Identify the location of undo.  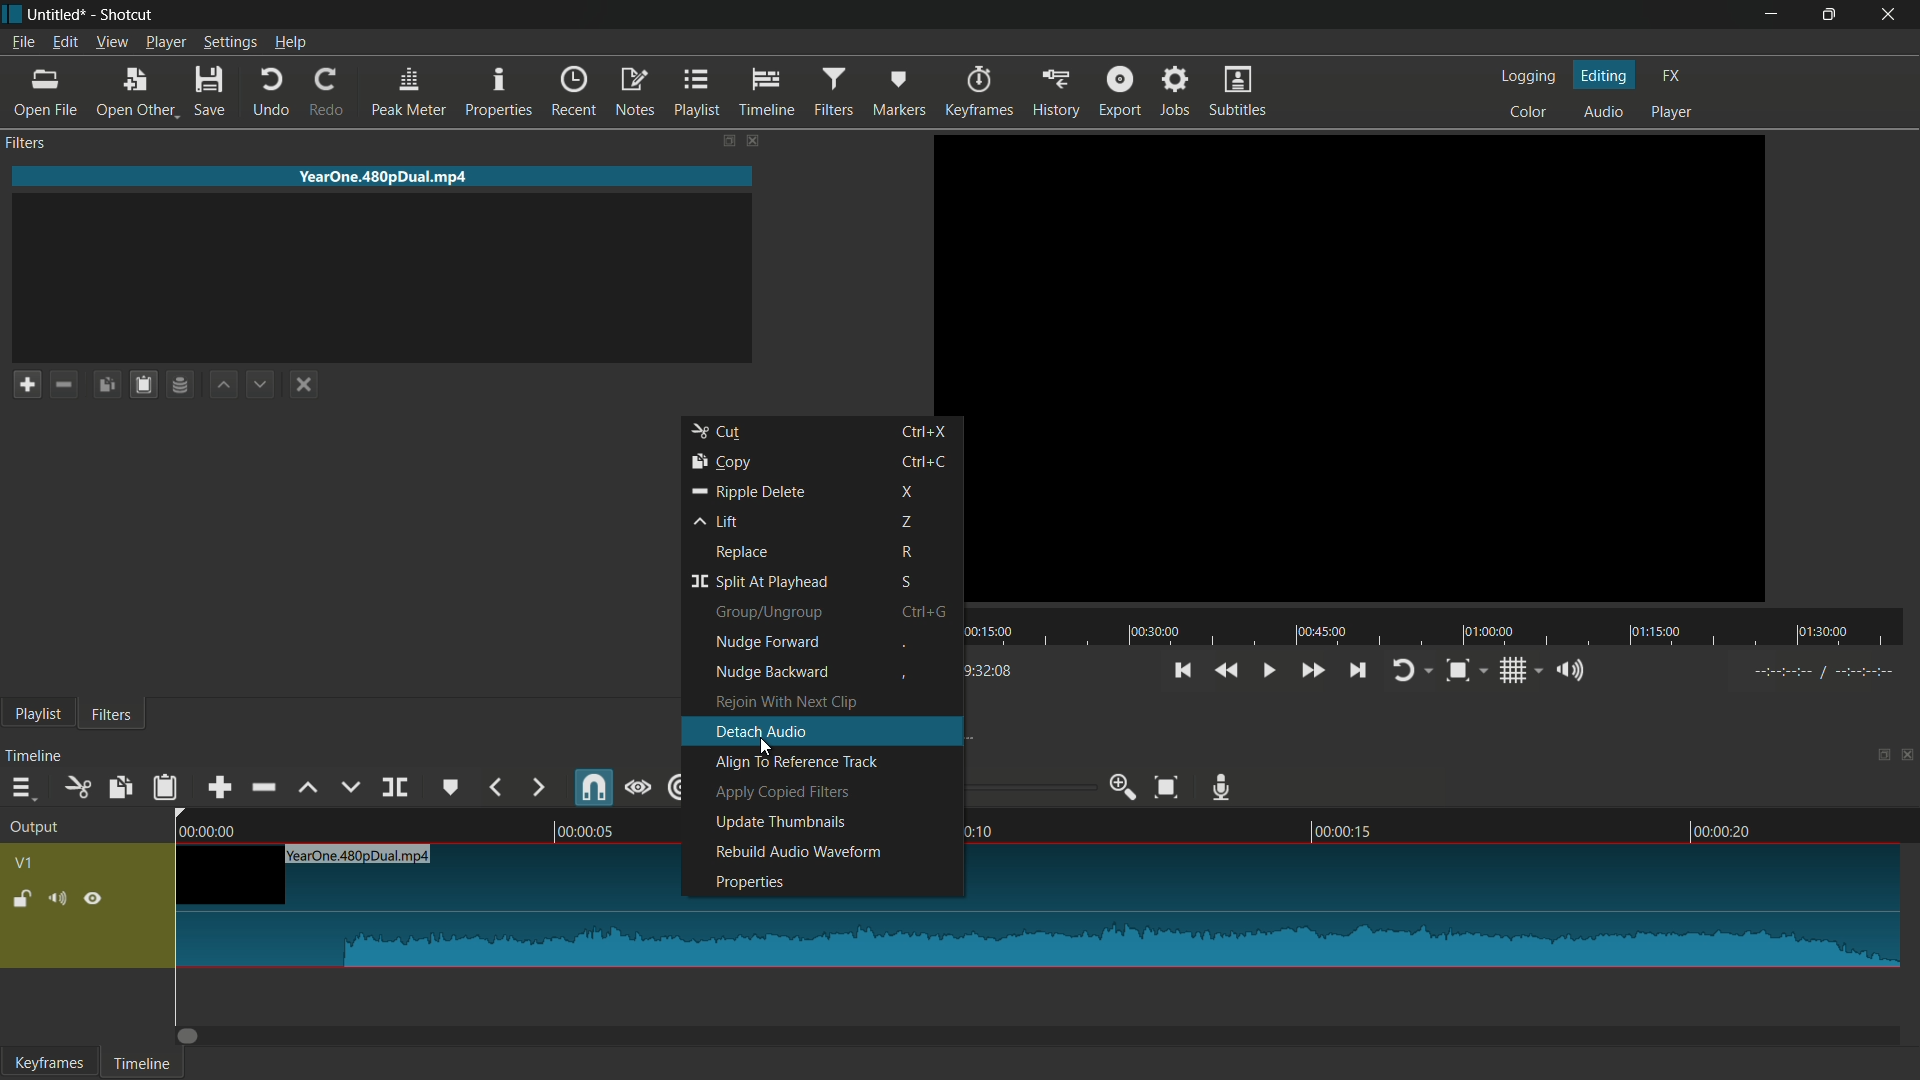
(267, 93).